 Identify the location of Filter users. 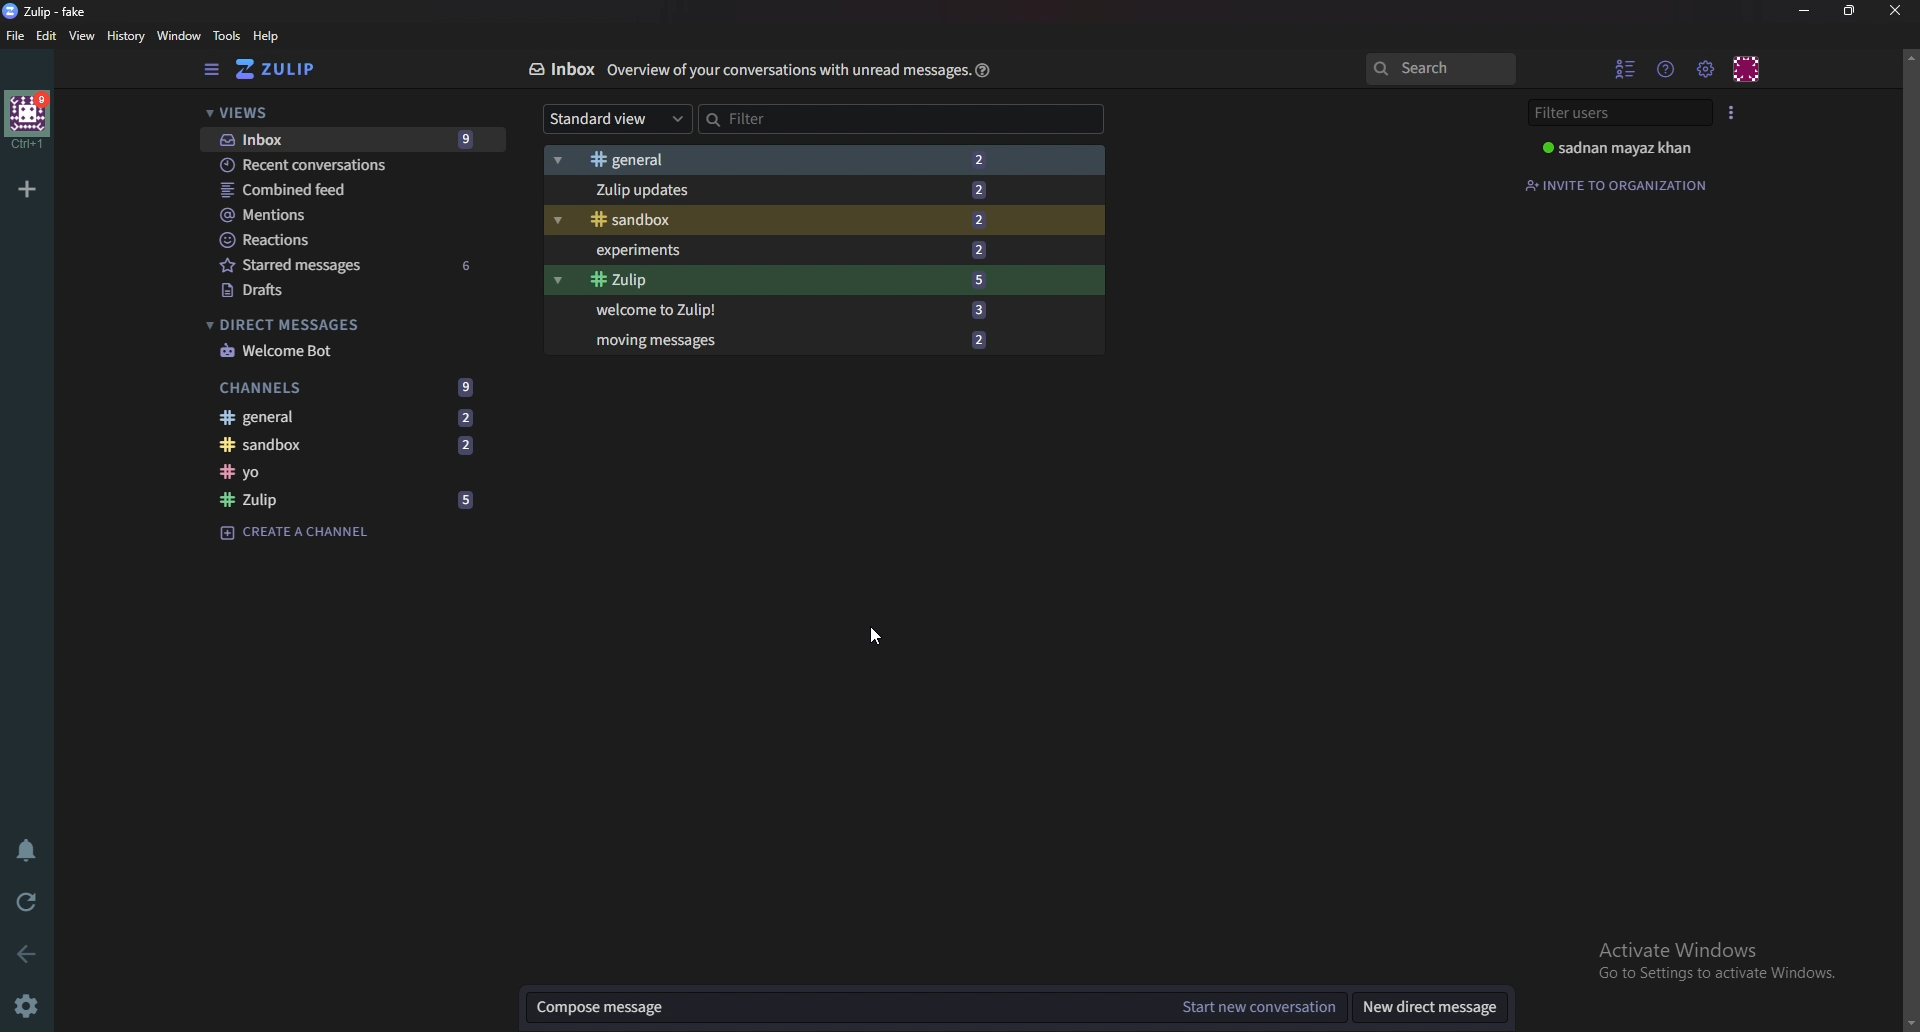
(1615, 113).